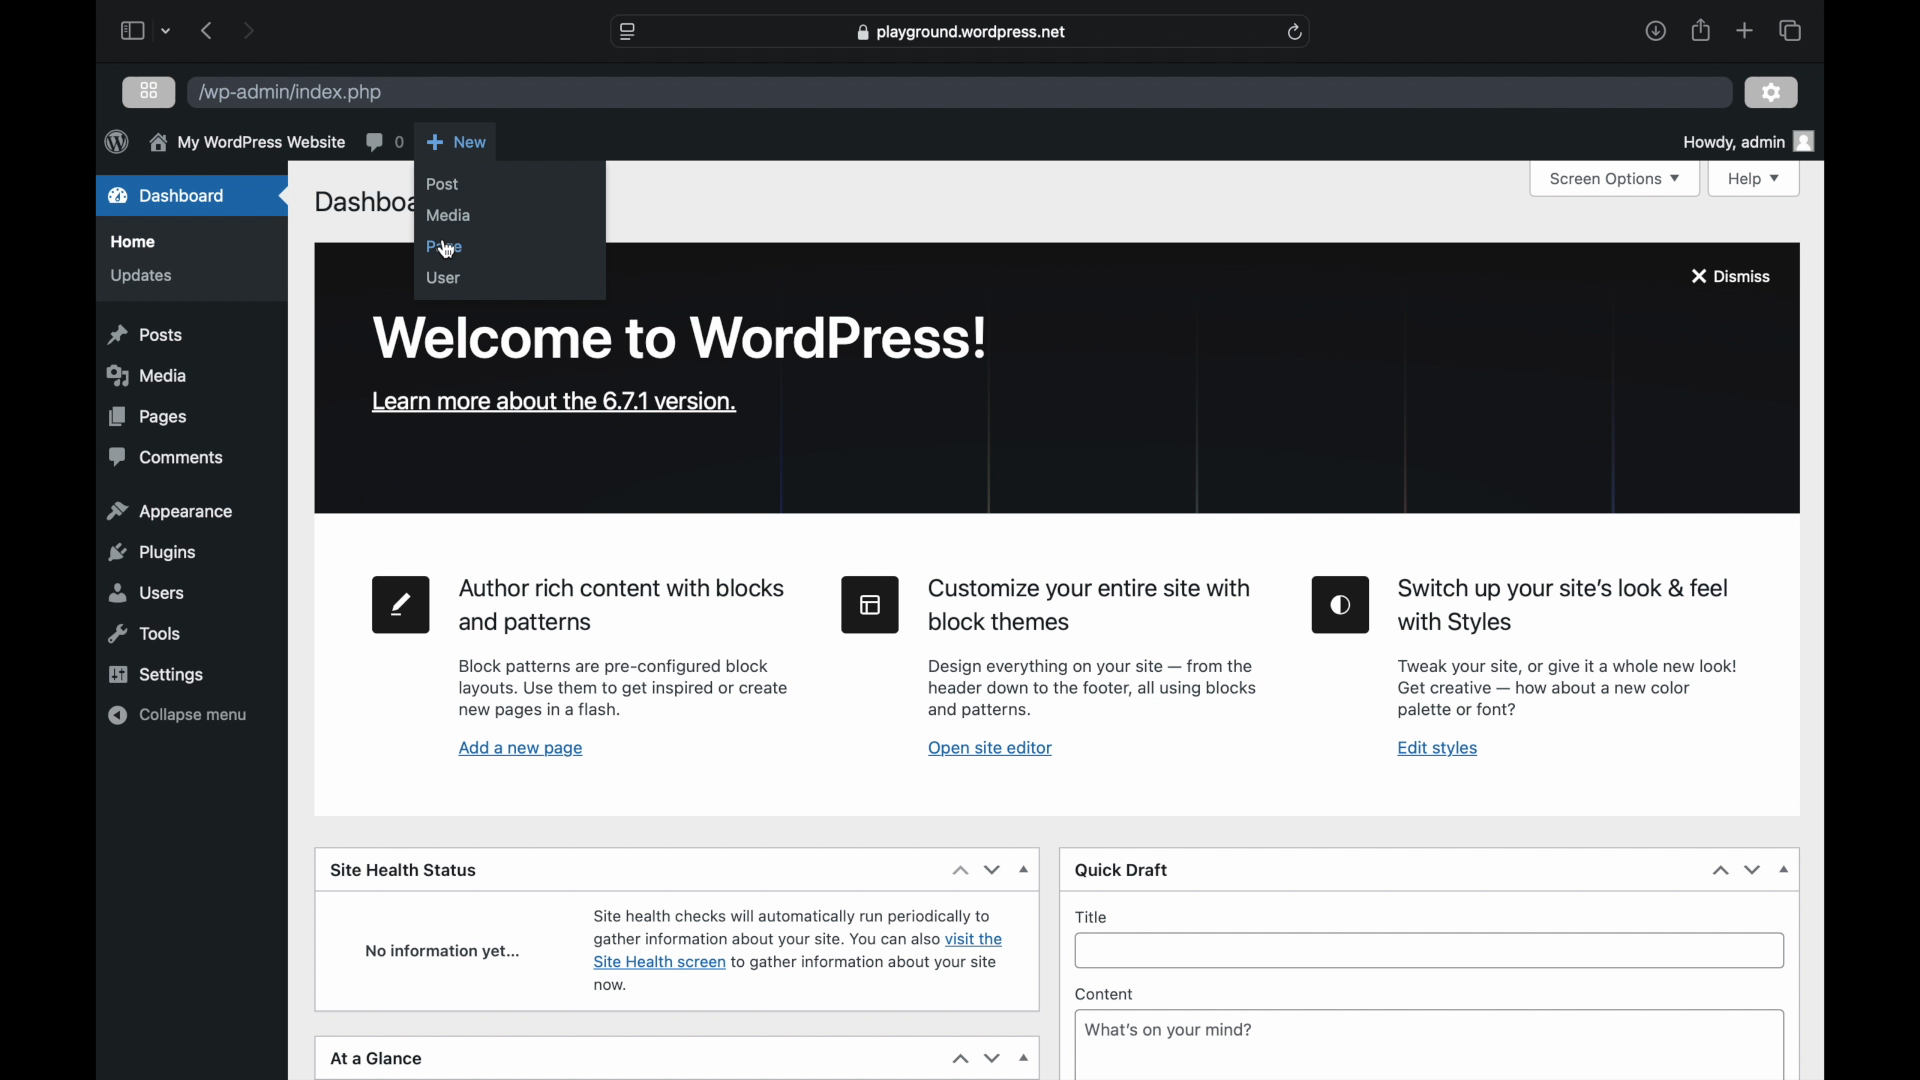 This screenshot has width=1920, height=1080. What do you see at coordinates (976, 1058) in the screenshot?
I see `stepper buttons` at bounding box center [976, 1058].